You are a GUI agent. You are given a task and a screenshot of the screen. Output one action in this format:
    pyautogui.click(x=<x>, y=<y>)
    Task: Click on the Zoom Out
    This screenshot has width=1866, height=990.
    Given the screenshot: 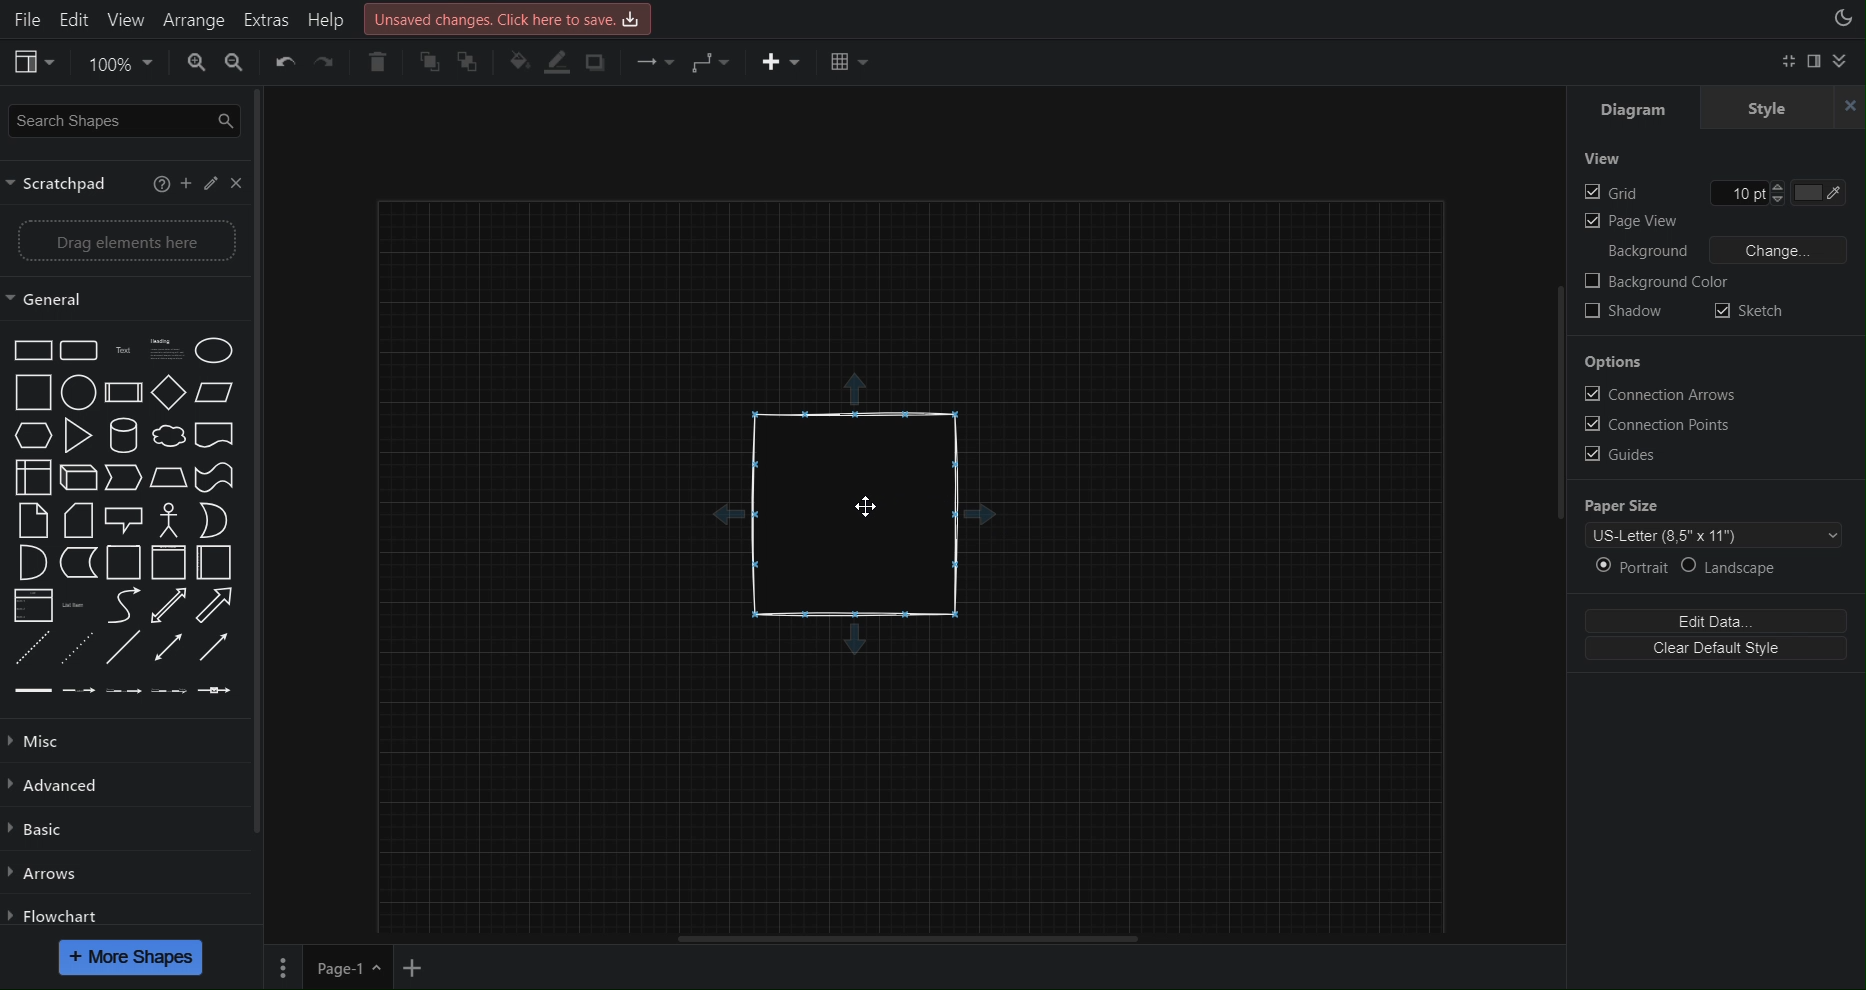 What is the action you would take?
    pyautogui.click(x=247, y=65)
    